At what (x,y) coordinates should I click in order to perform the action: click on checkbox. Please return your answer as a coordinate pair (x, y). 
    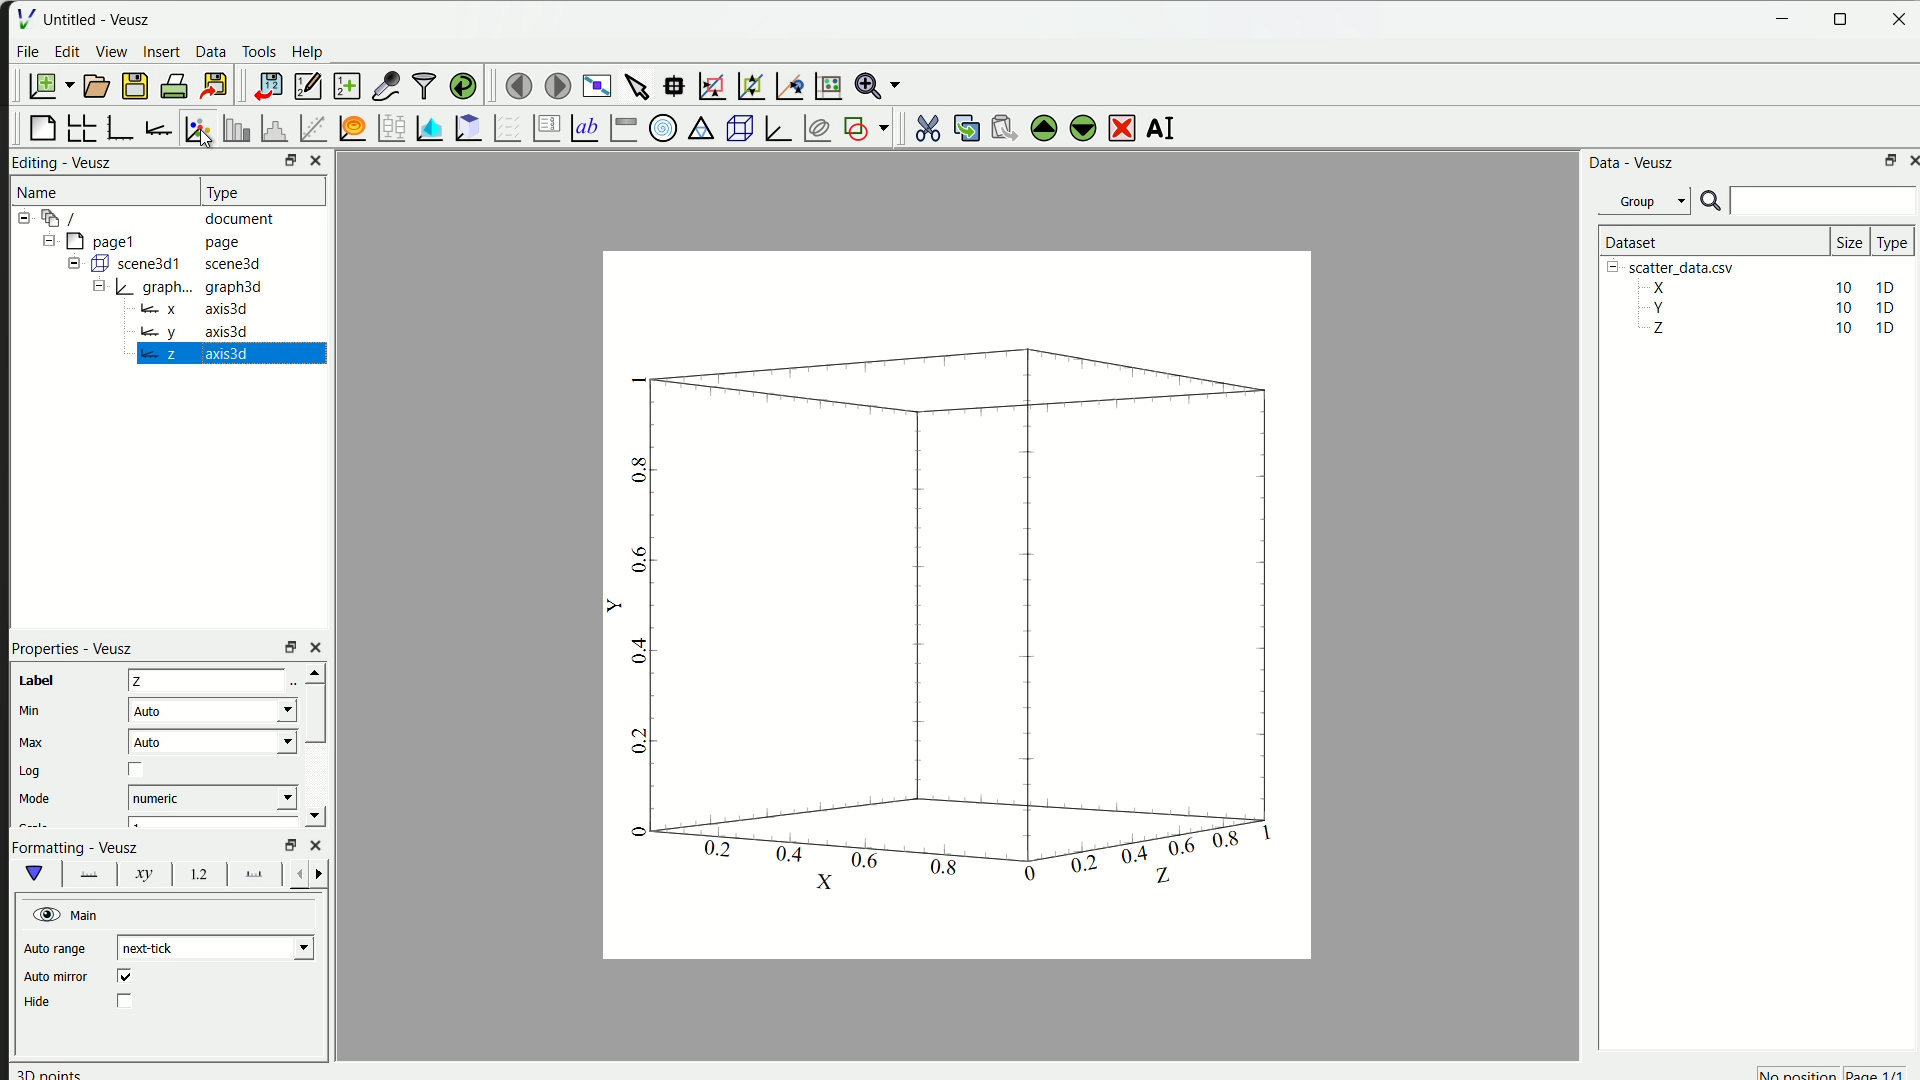
    Looking at the image, I should click on (130, 978).